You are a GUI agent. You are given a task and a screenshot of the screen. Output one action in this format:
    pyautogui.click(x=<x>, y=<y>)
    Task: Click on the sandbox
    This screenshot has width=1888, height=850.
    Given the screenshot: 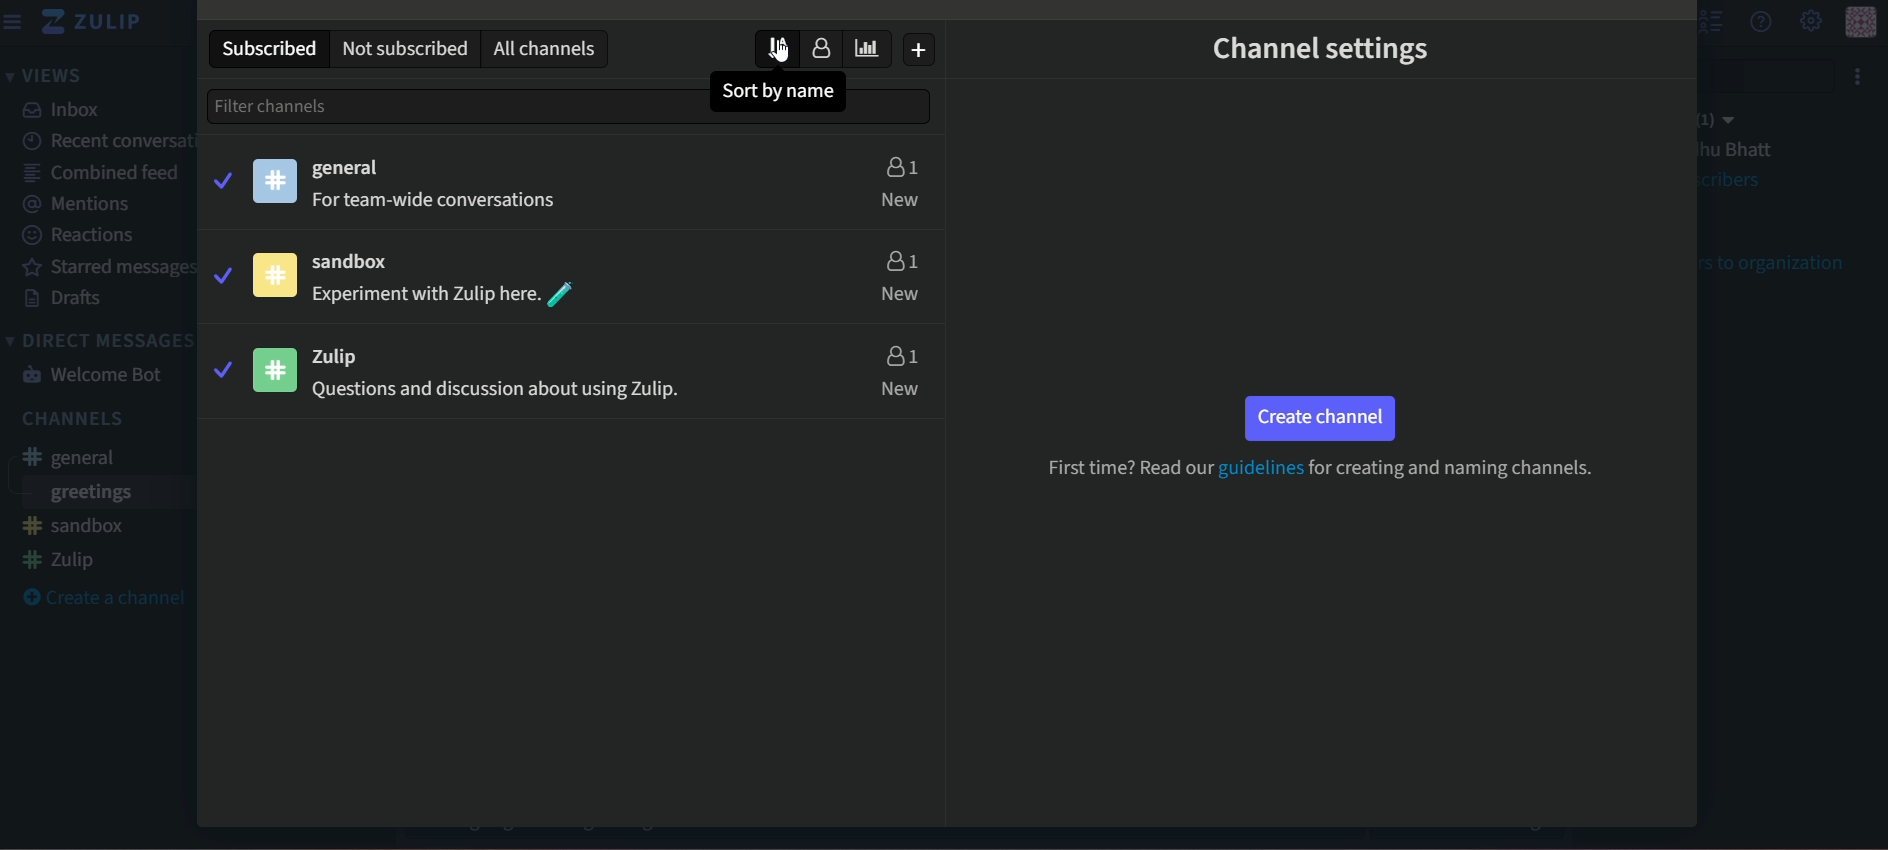 What is the action you would take?
    pyautogui.click(x=352, y=262)
    